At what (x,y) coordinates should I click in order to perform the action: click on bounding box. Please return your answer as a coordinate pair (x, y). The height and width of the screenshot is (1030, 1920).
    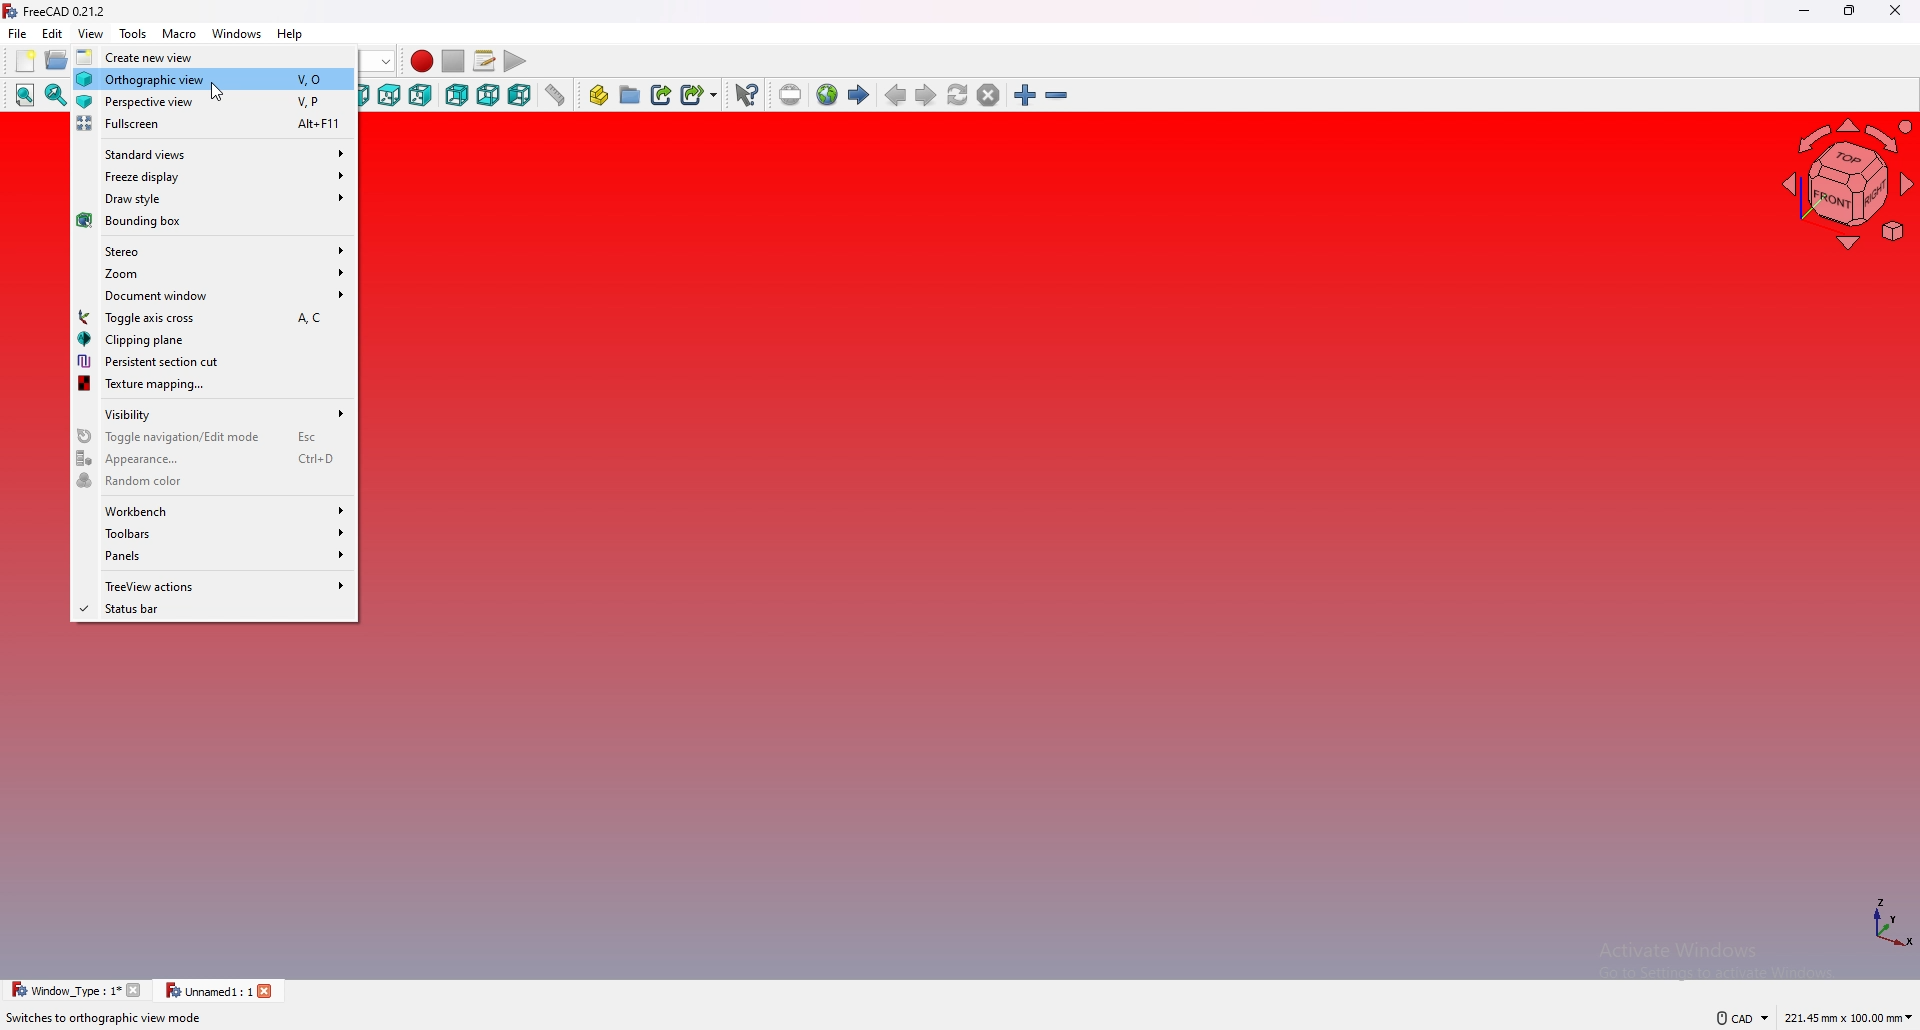
    Looking at the image, I should click on (214, 221).